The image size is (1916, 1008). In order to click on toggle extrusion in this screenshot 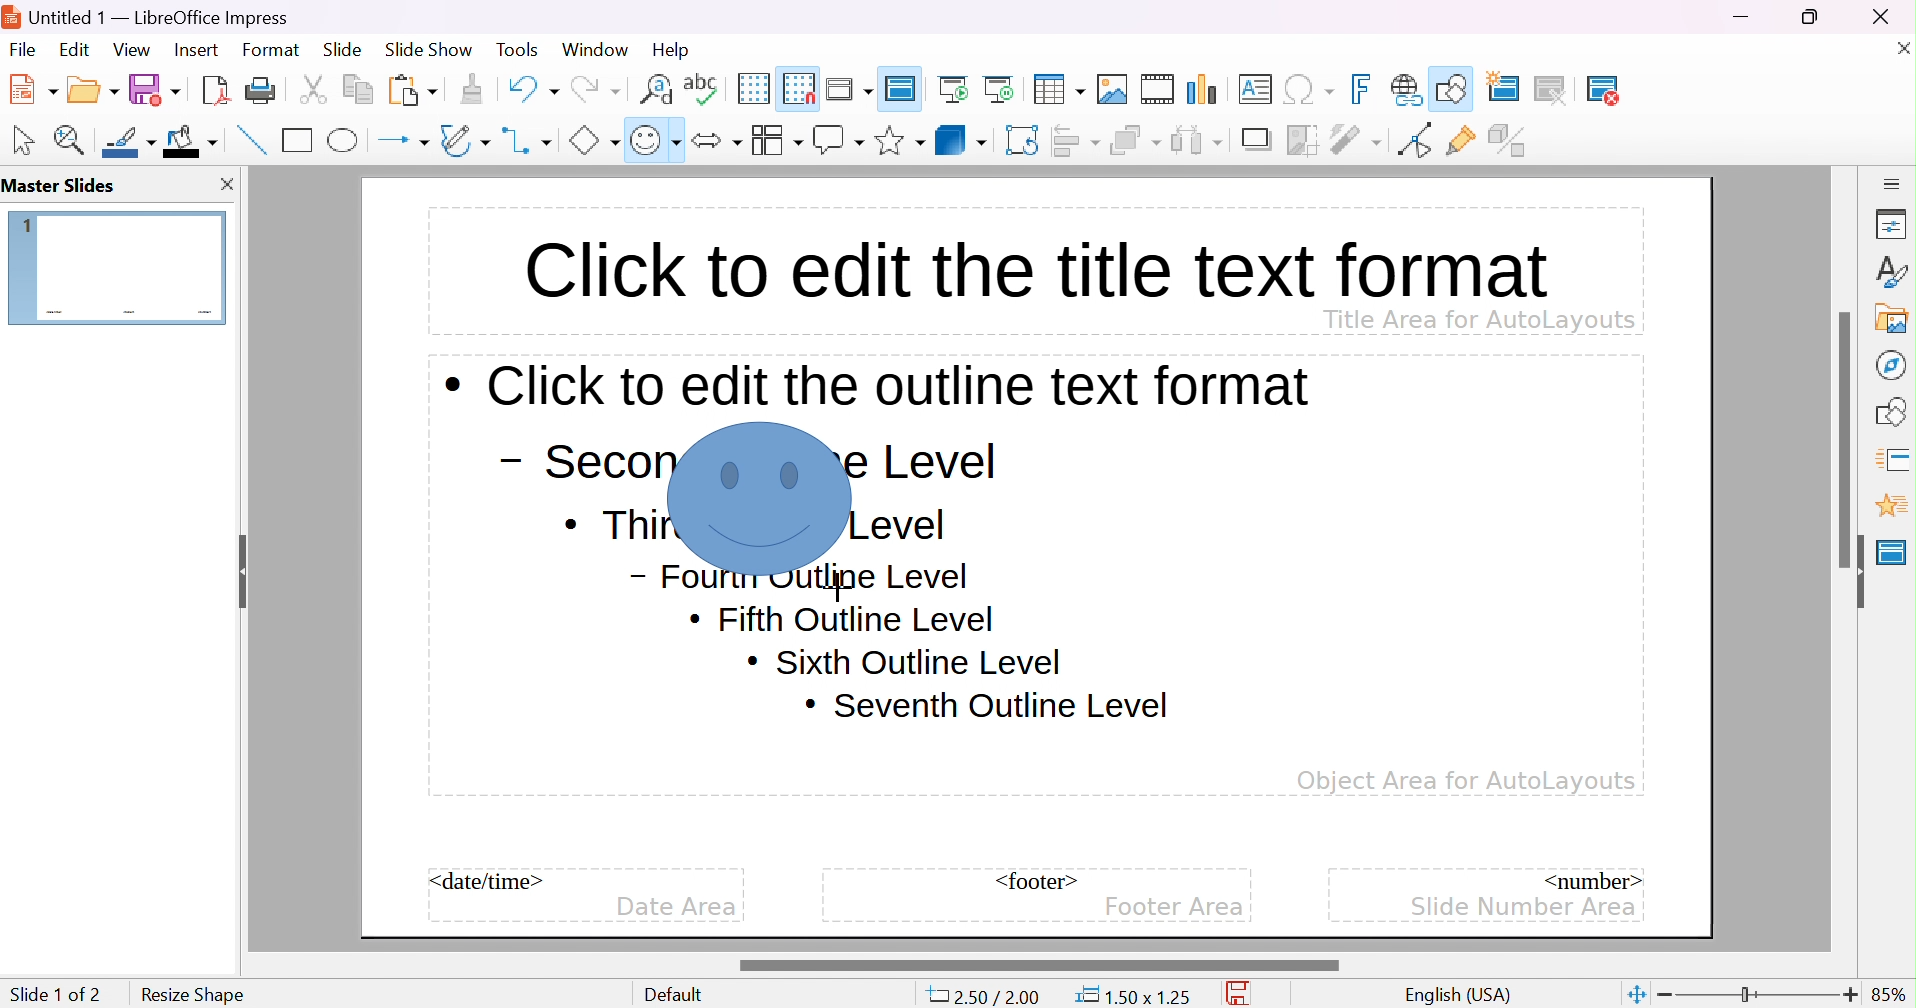, I will do `click(1510, 140)`.